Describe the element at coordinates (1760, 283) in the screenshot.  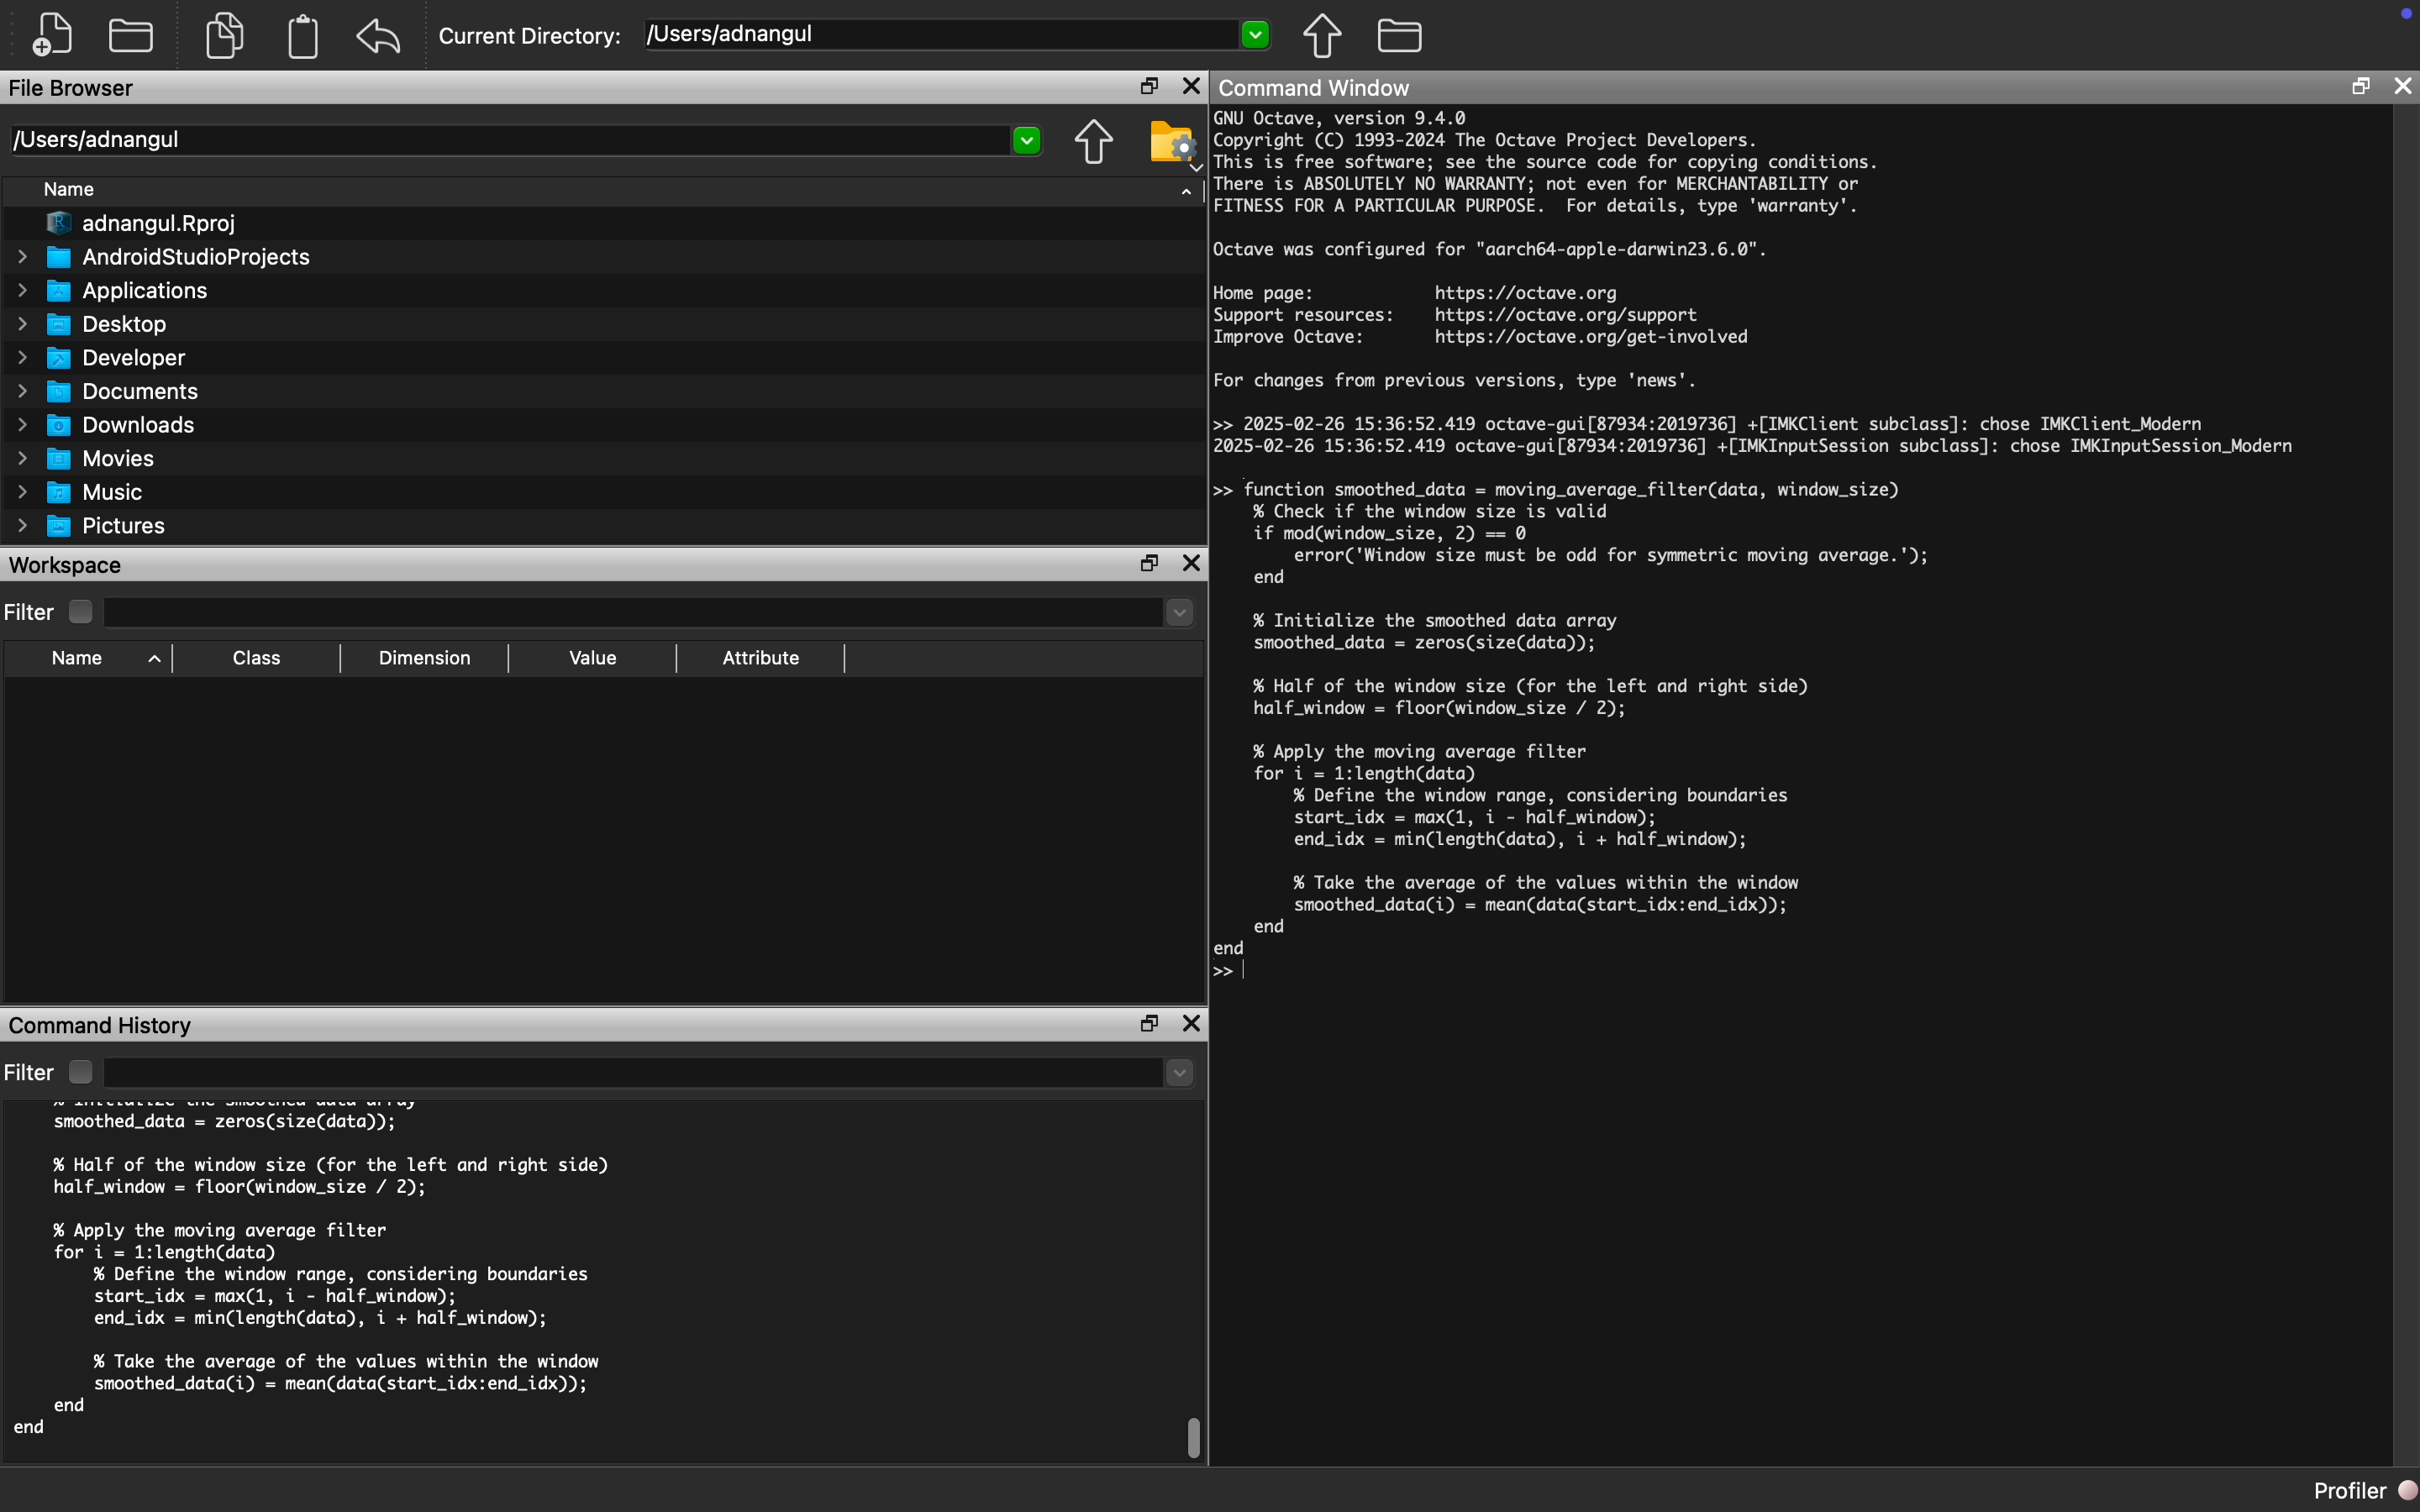
I see `GNU Octave, version 9.4.0

Copyright (C) 1993-2024 The Octave Project Developers.

This is free software; see the source code for copying conditions.

There is ABSOLUTELY NO WARRANTY; not even for MERCHANTABILITY or

FITNESS FOR A PARTICULAR PURPOSE. For details, type 'warranty'.

Octave was configured for "aarch64-apple-darwin23.6.0".

Home page: https://octave.org

Support resources: https://octave.org/support

Improve Octave: https://octave.org/get-involved

For changes from previous versions, type 'news'.

>> 2025-02-26 15:36:52.419 octave-gui[87934:2019736] +[IMKClient subclass]: chose IMKClient_Modern
2025-02-26 15:36:52.419 octave-gui[87934:2019736] +[IMKInputSession subclass]: chose IMKInputSession_Modern` at that location.